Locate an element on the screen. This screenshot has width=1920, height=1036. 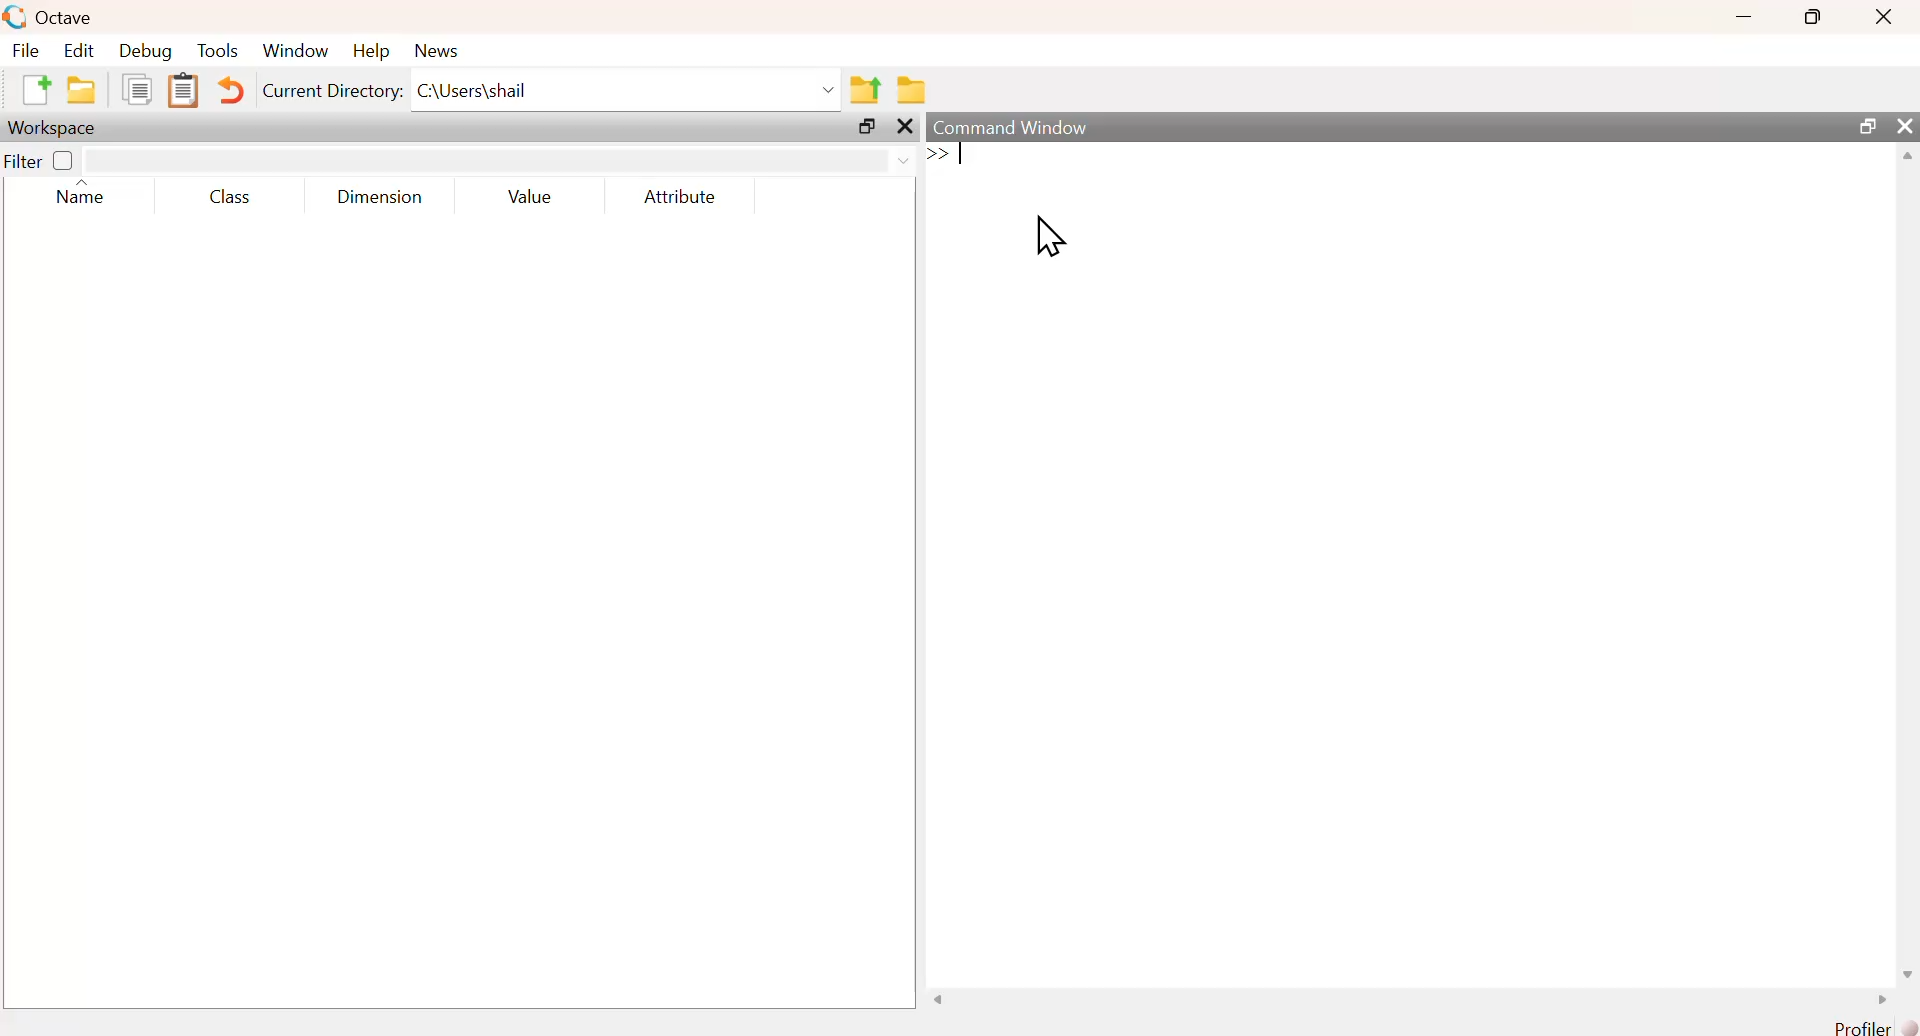
scroll right is located at coordinates (1882, 998).